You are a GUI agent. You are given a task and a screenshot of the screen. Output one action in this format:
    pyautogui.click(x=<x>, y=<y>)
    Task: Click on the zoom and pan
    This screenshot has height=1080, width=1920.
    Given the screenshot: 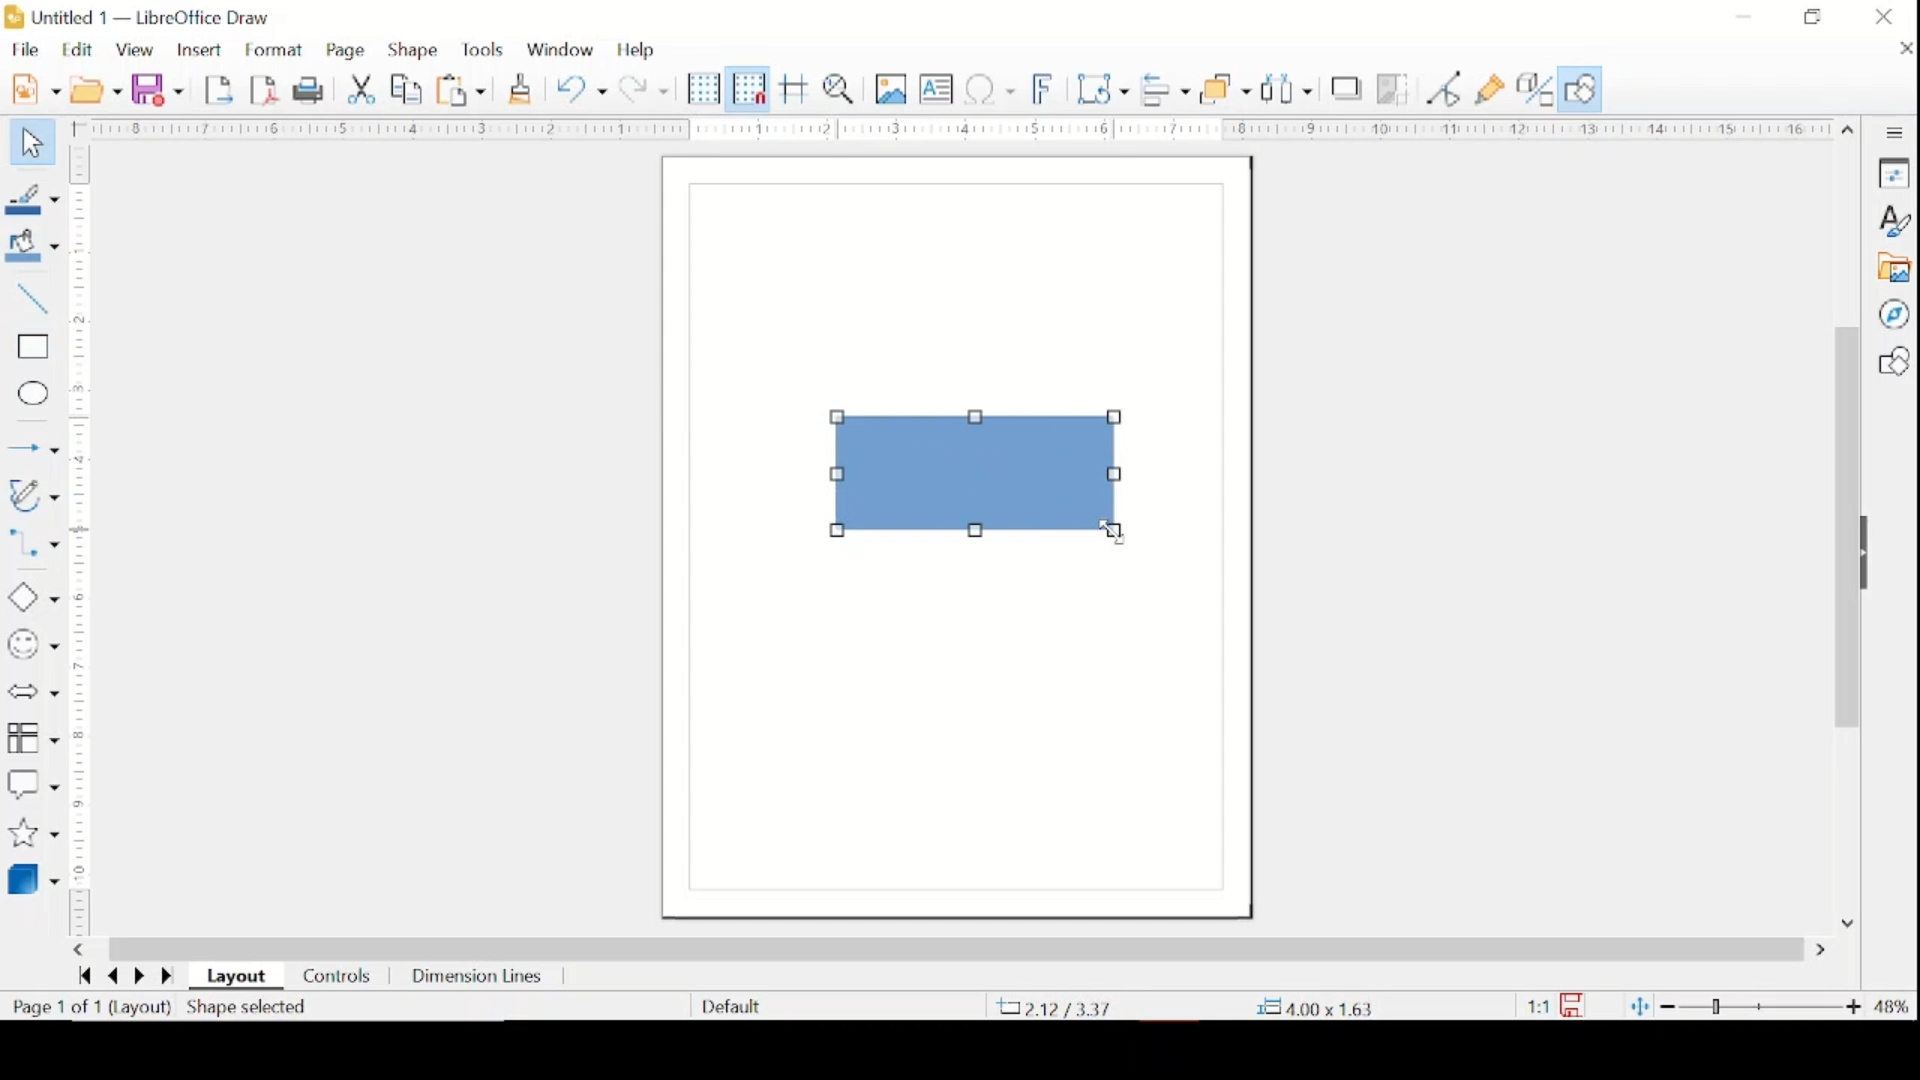 What is the action you would take?
    pyautogui.click(x=842, y=88)
    